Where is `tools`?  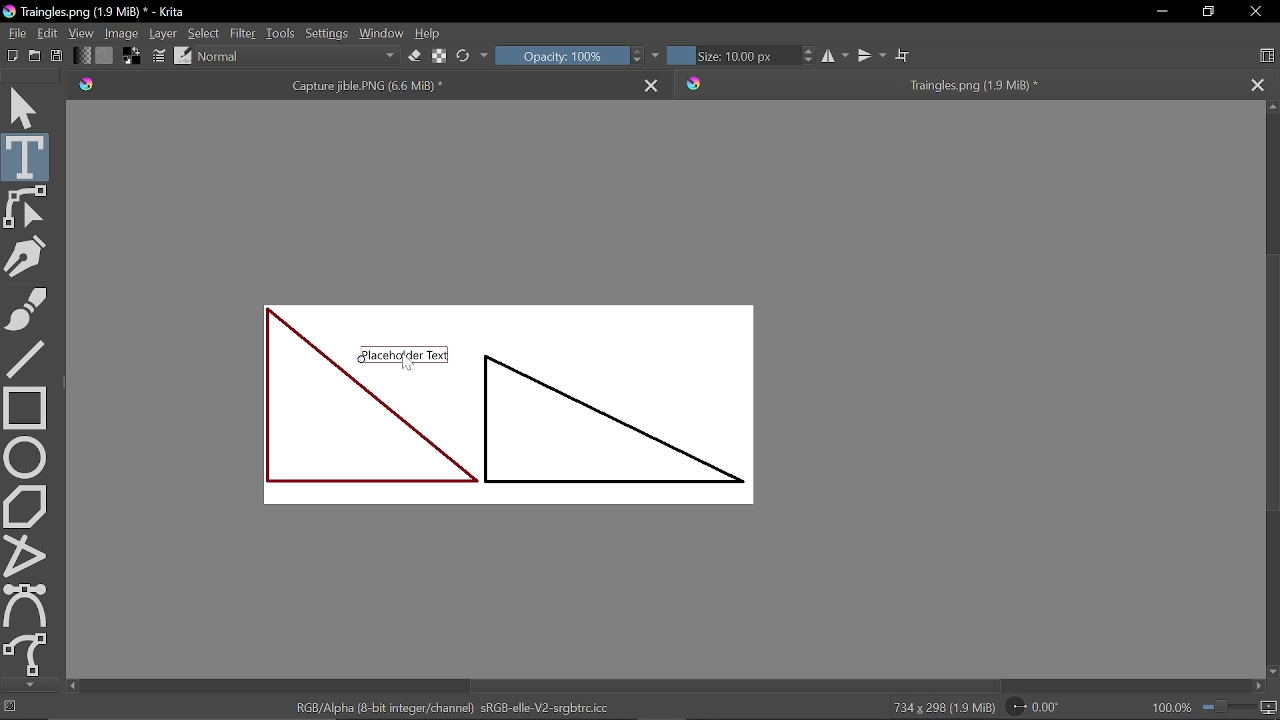 tools is located at coordinates (278, 33).